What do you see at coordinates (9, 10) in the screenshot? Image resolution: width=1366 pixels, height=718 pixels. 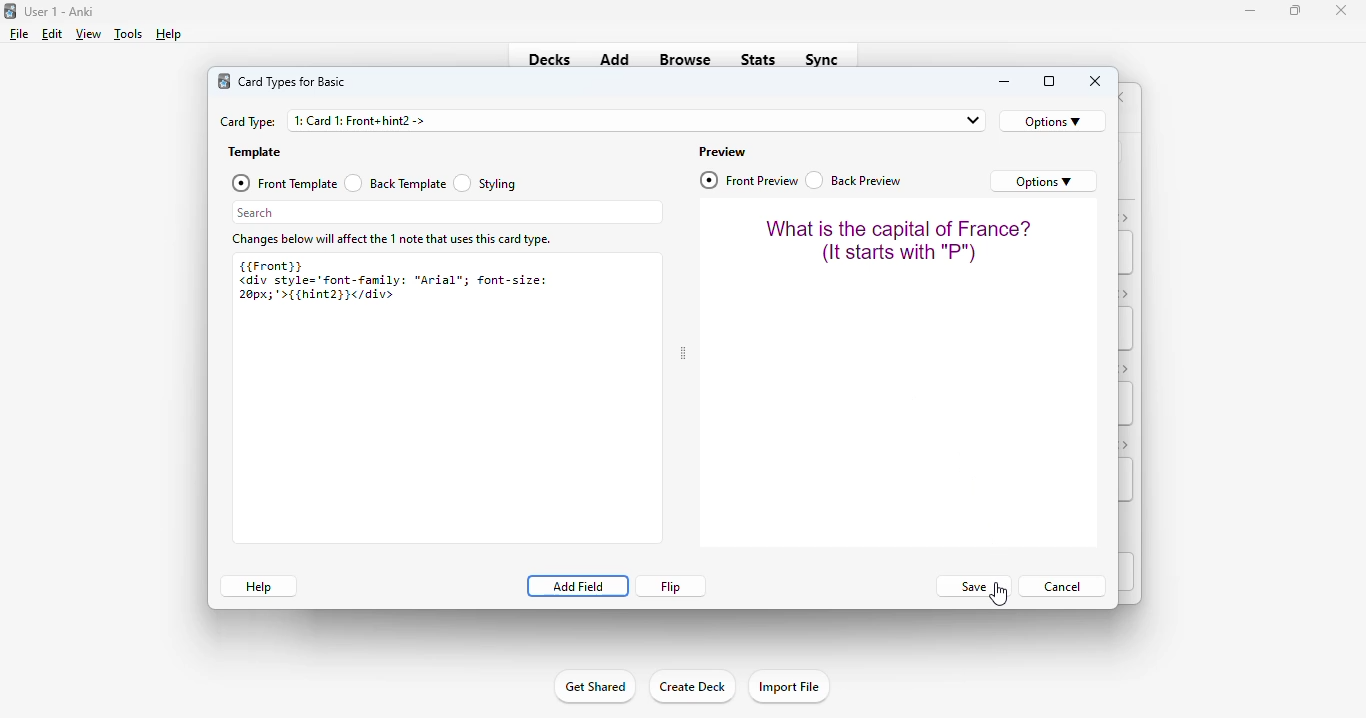 I see `logo` at bounding box center [9, 10].